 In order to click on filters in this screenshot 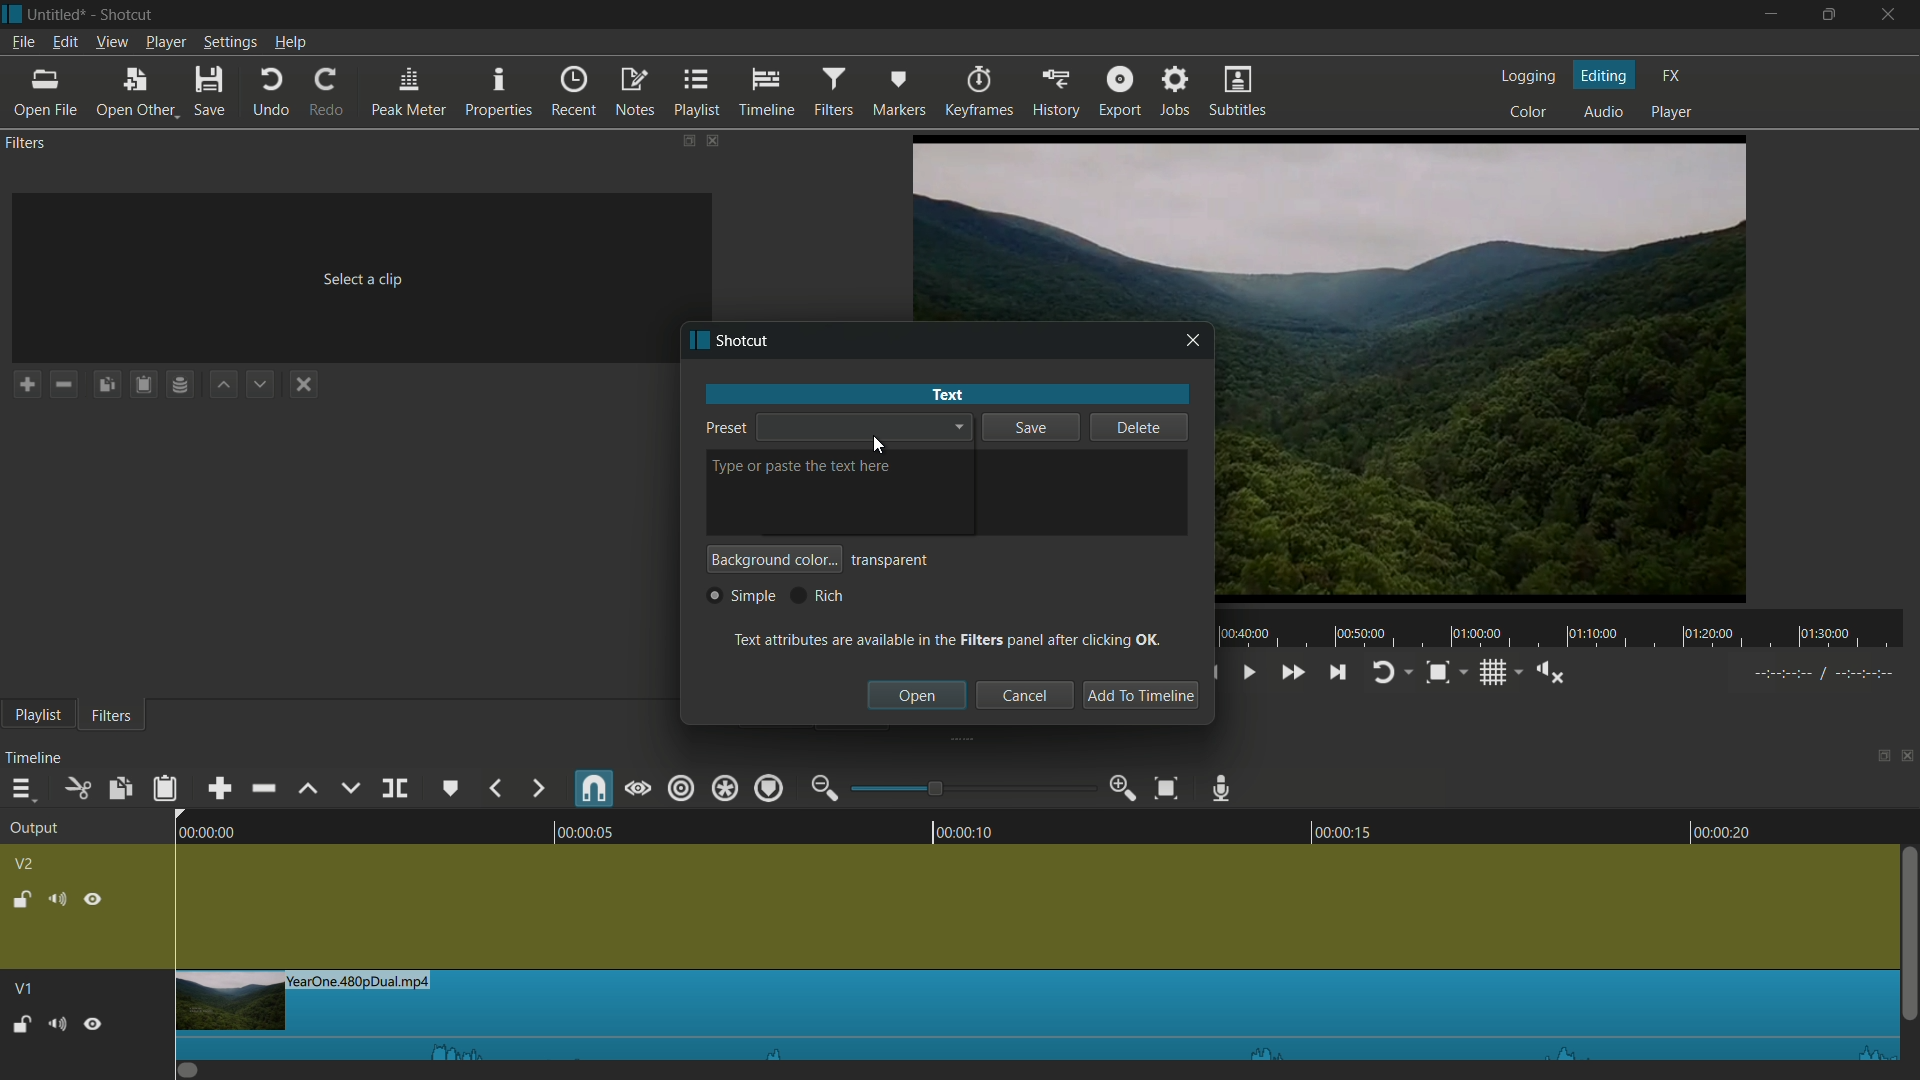, I will do `click(832, 93)`.